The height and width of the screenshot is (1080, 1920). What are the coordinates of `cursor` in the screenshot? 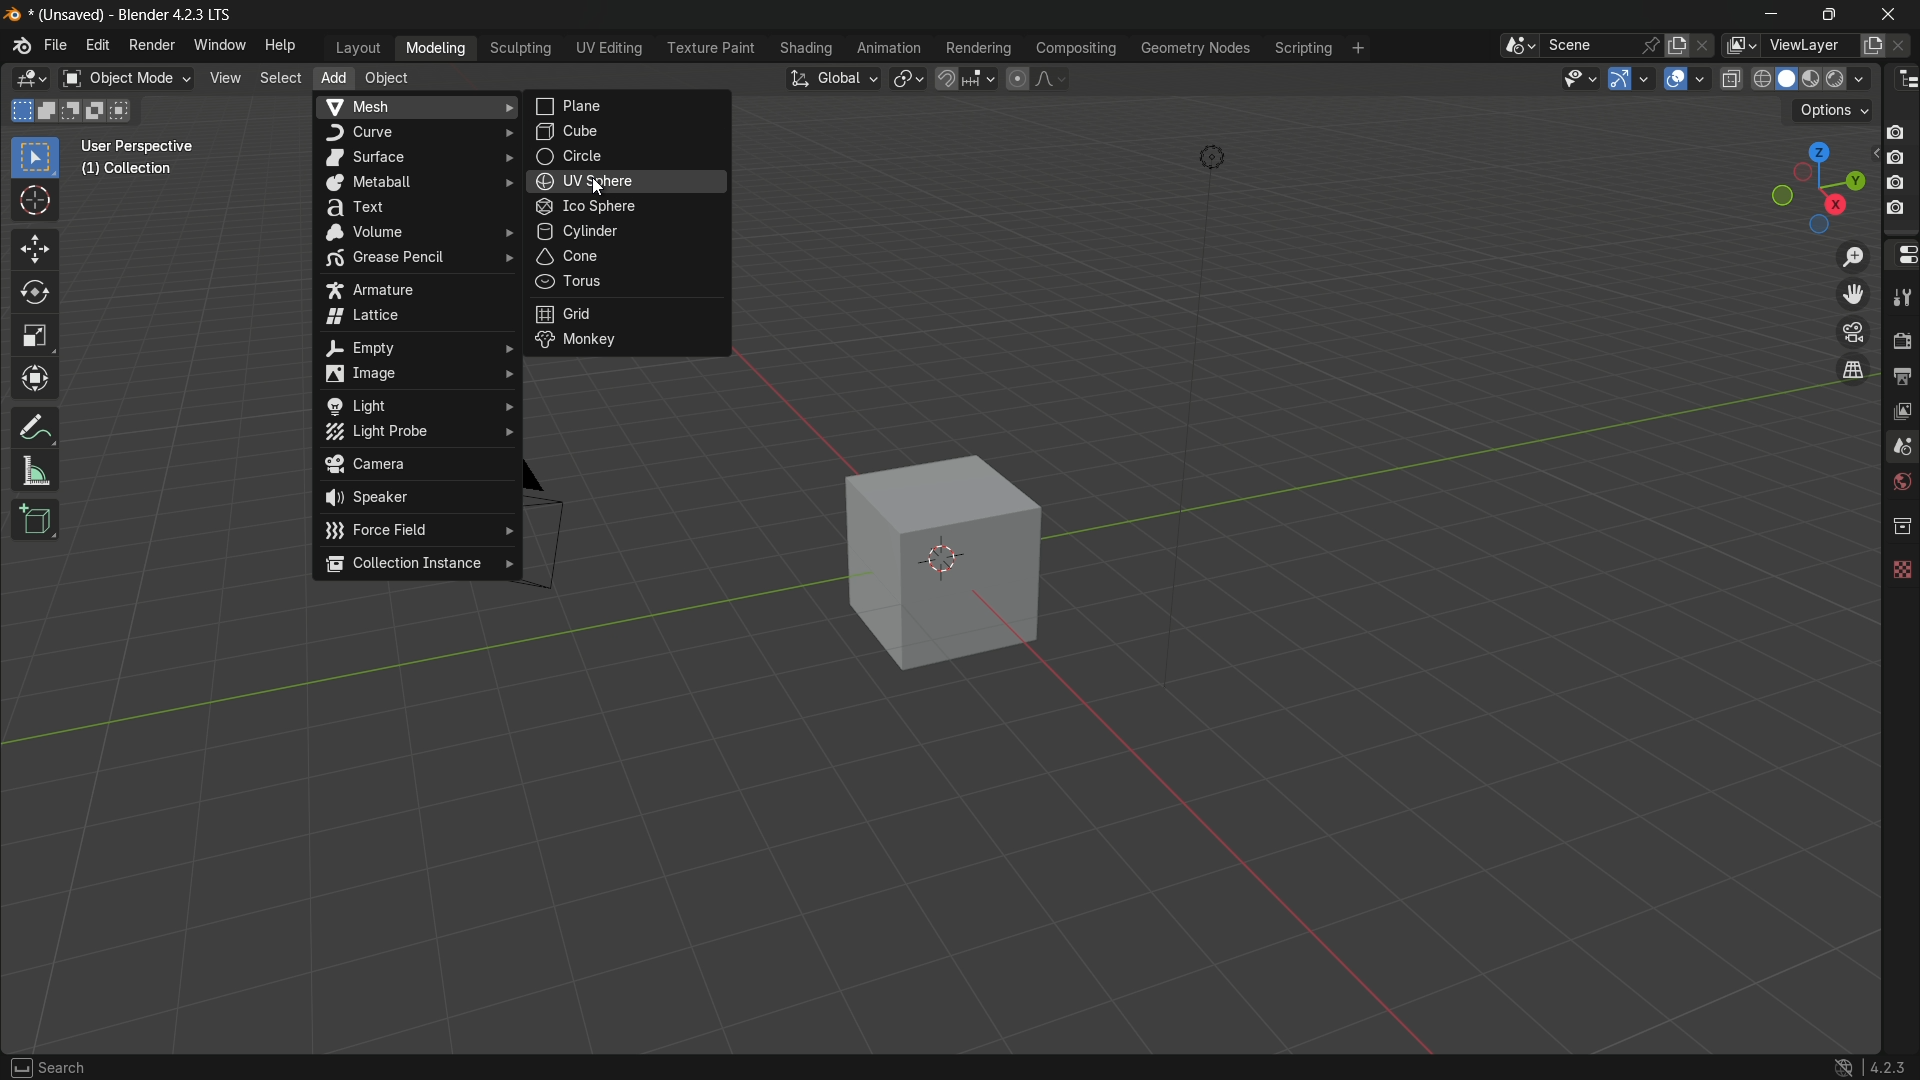 It's located at (602, 188).